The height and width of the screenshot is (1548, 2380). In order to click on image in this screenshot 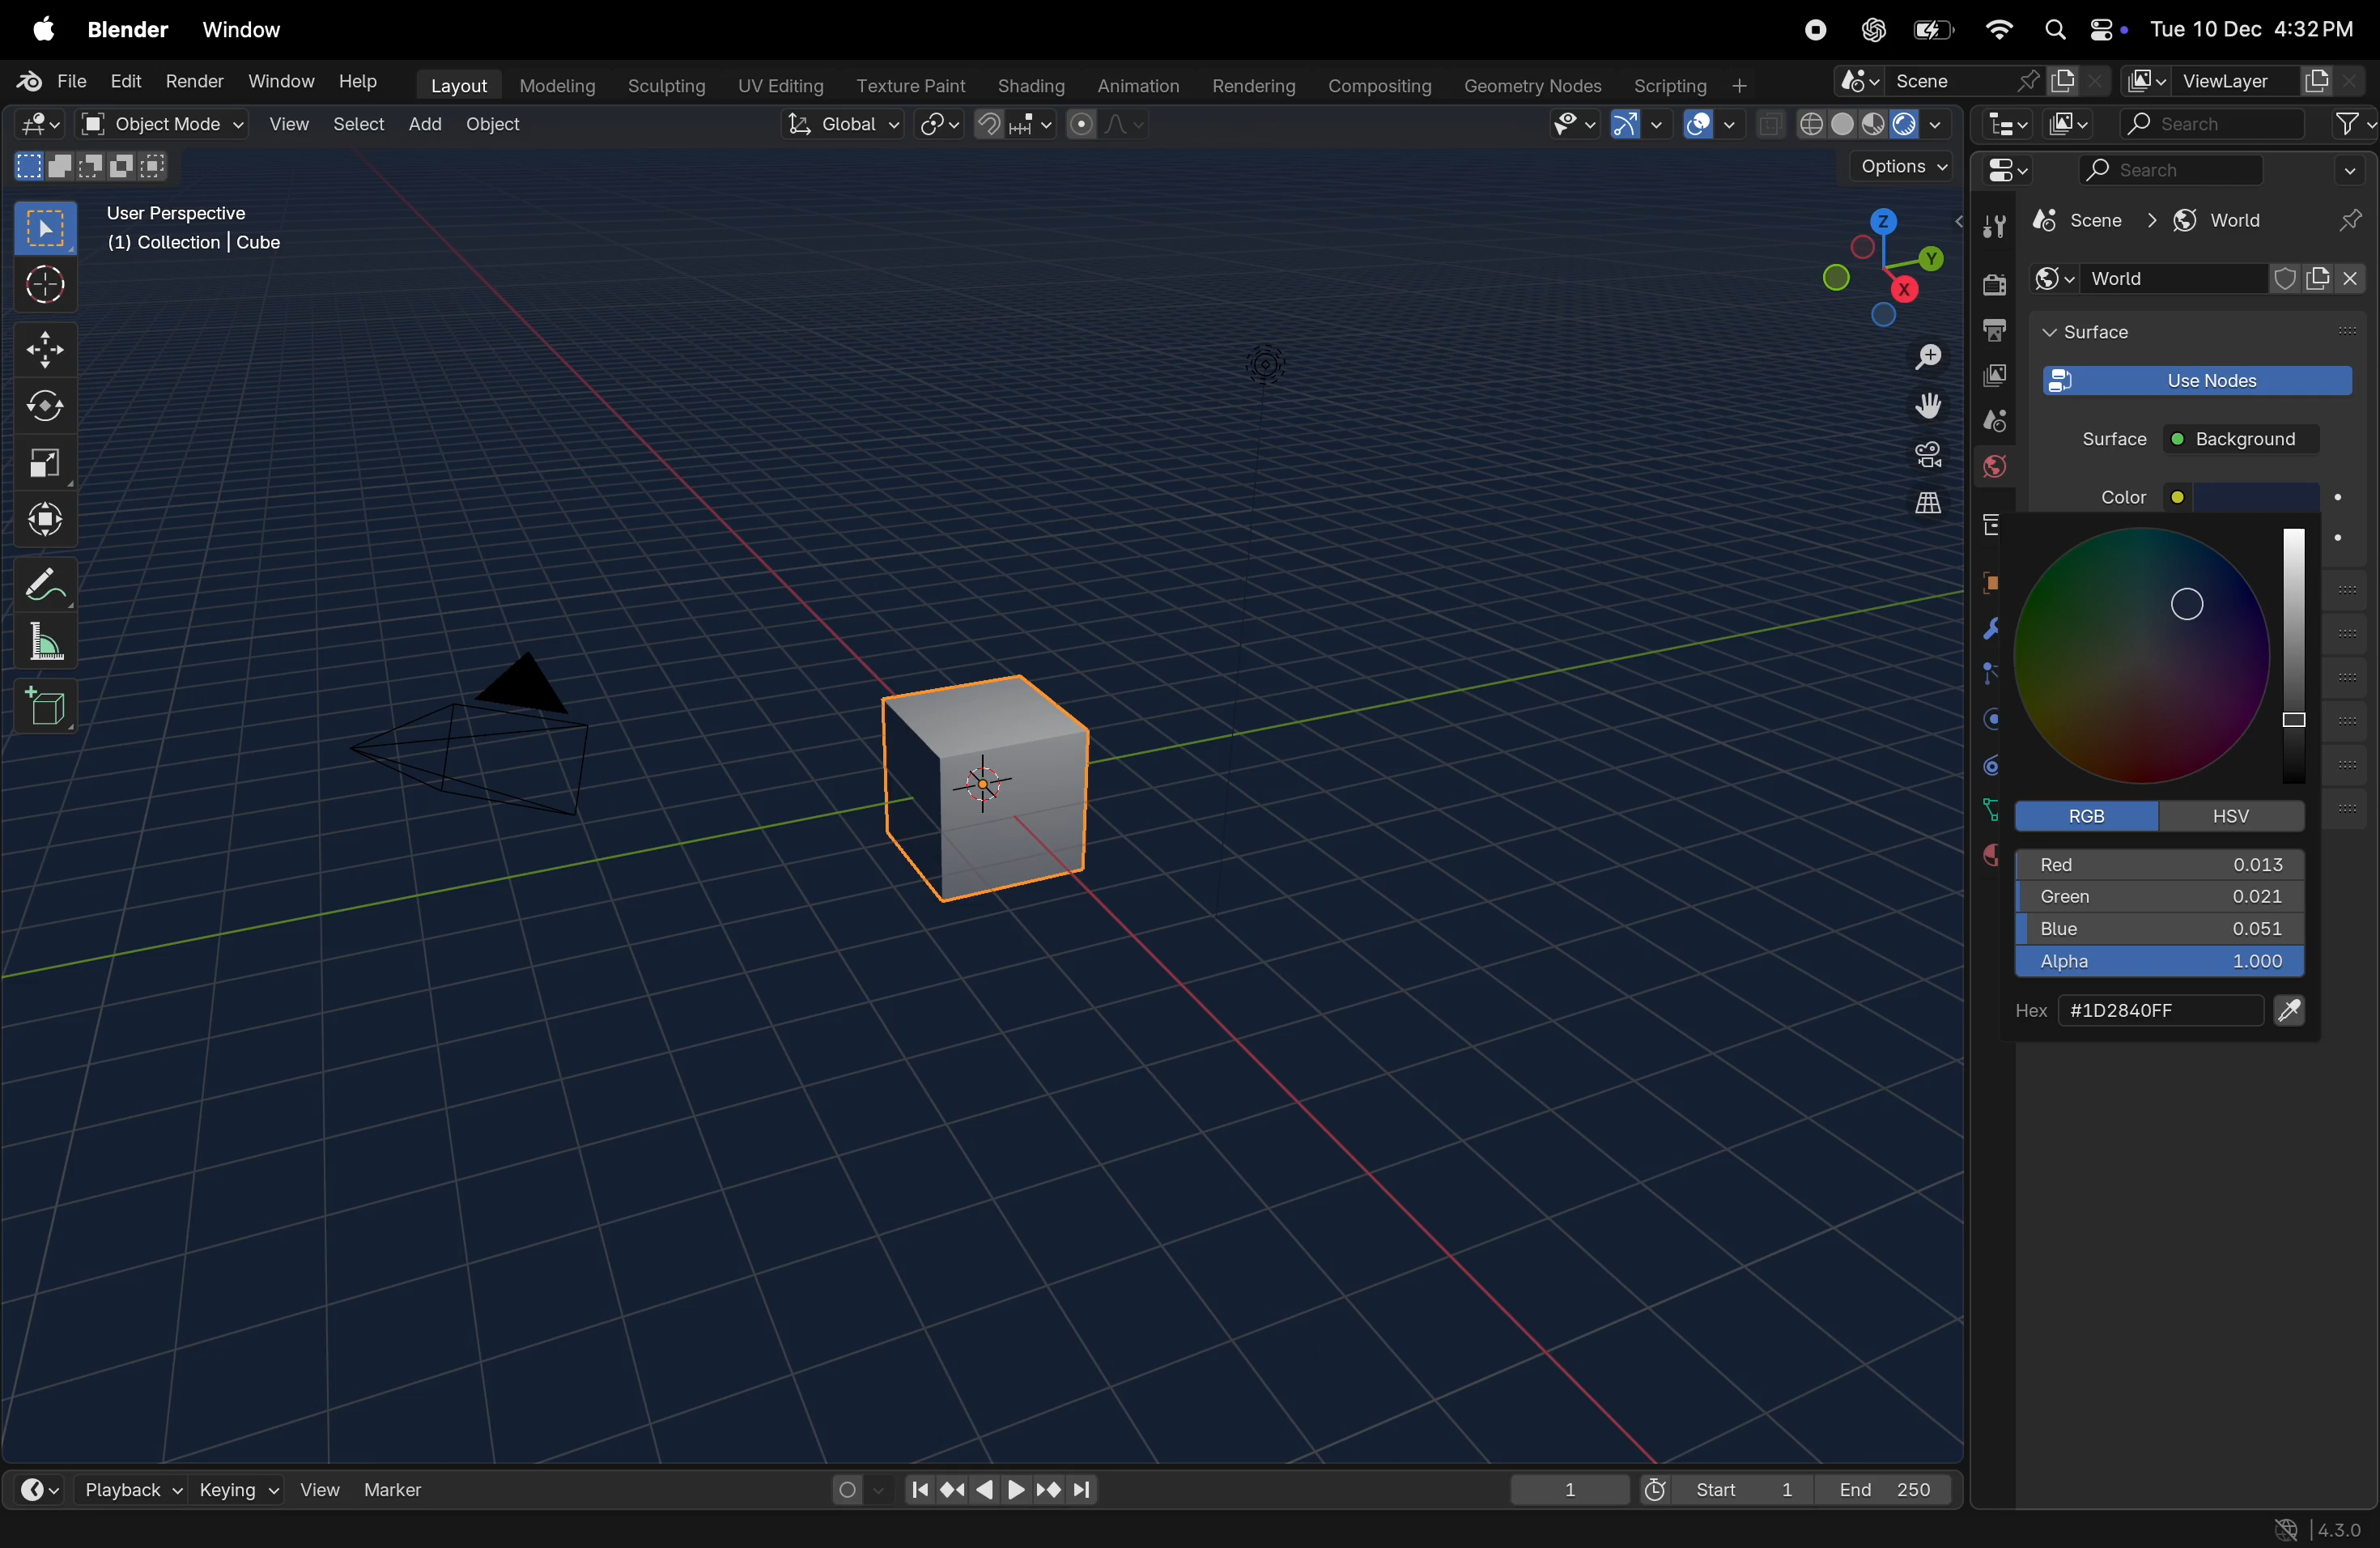, I will do `click(2073, 123)`.